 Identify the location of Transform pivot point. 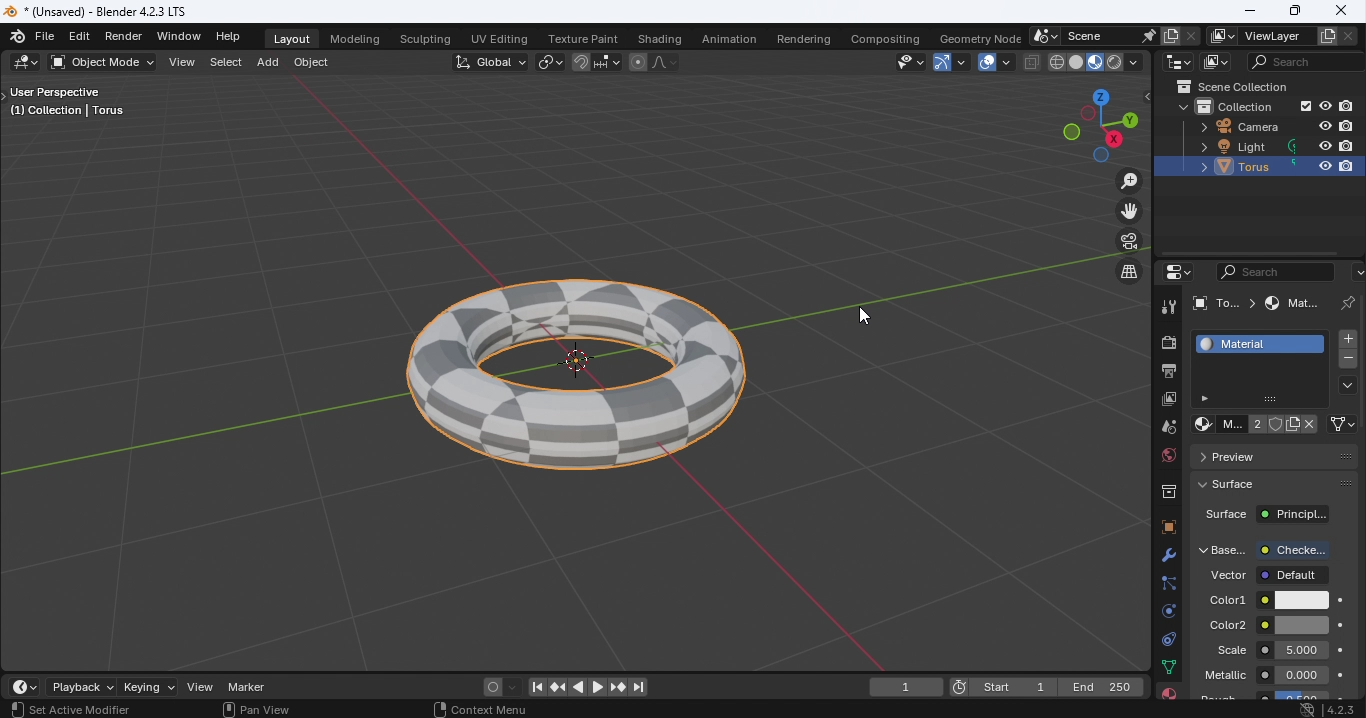
(549, 61).